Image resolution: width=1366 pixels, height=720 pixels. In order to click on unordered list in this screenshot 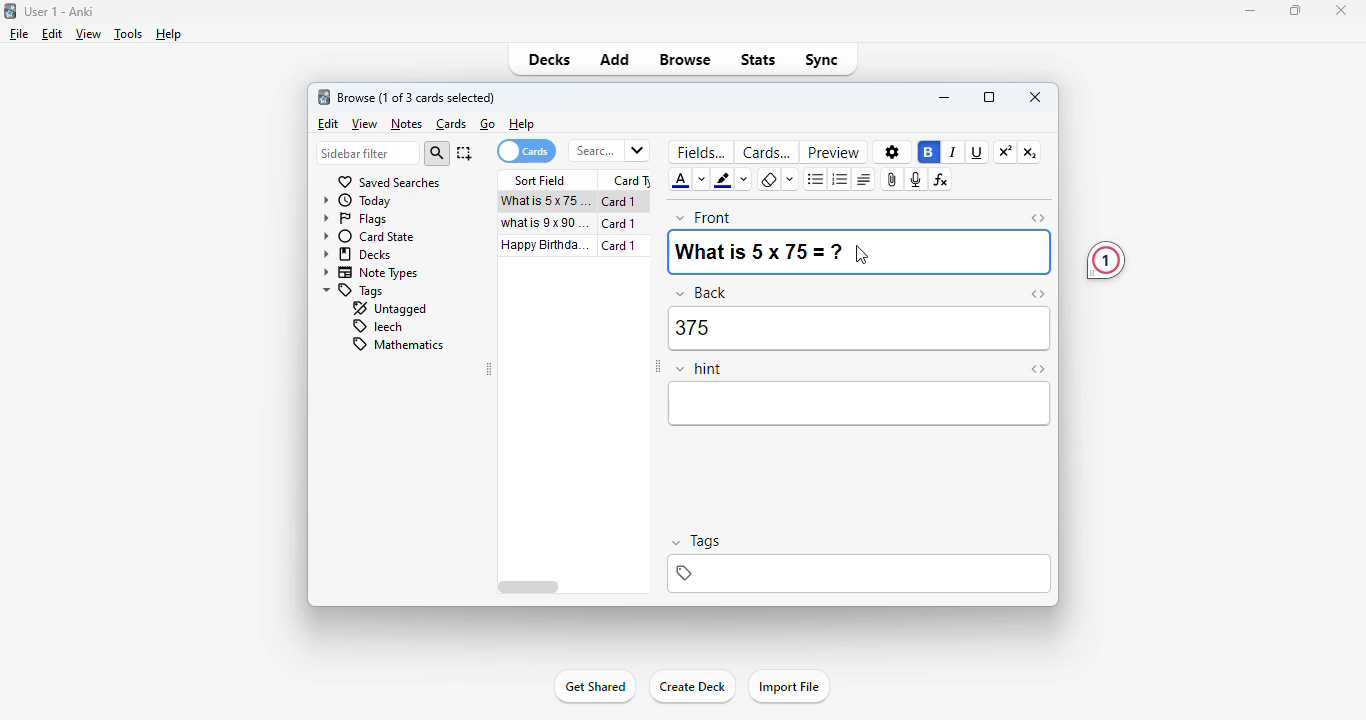, I will do `click(815, 179)`.